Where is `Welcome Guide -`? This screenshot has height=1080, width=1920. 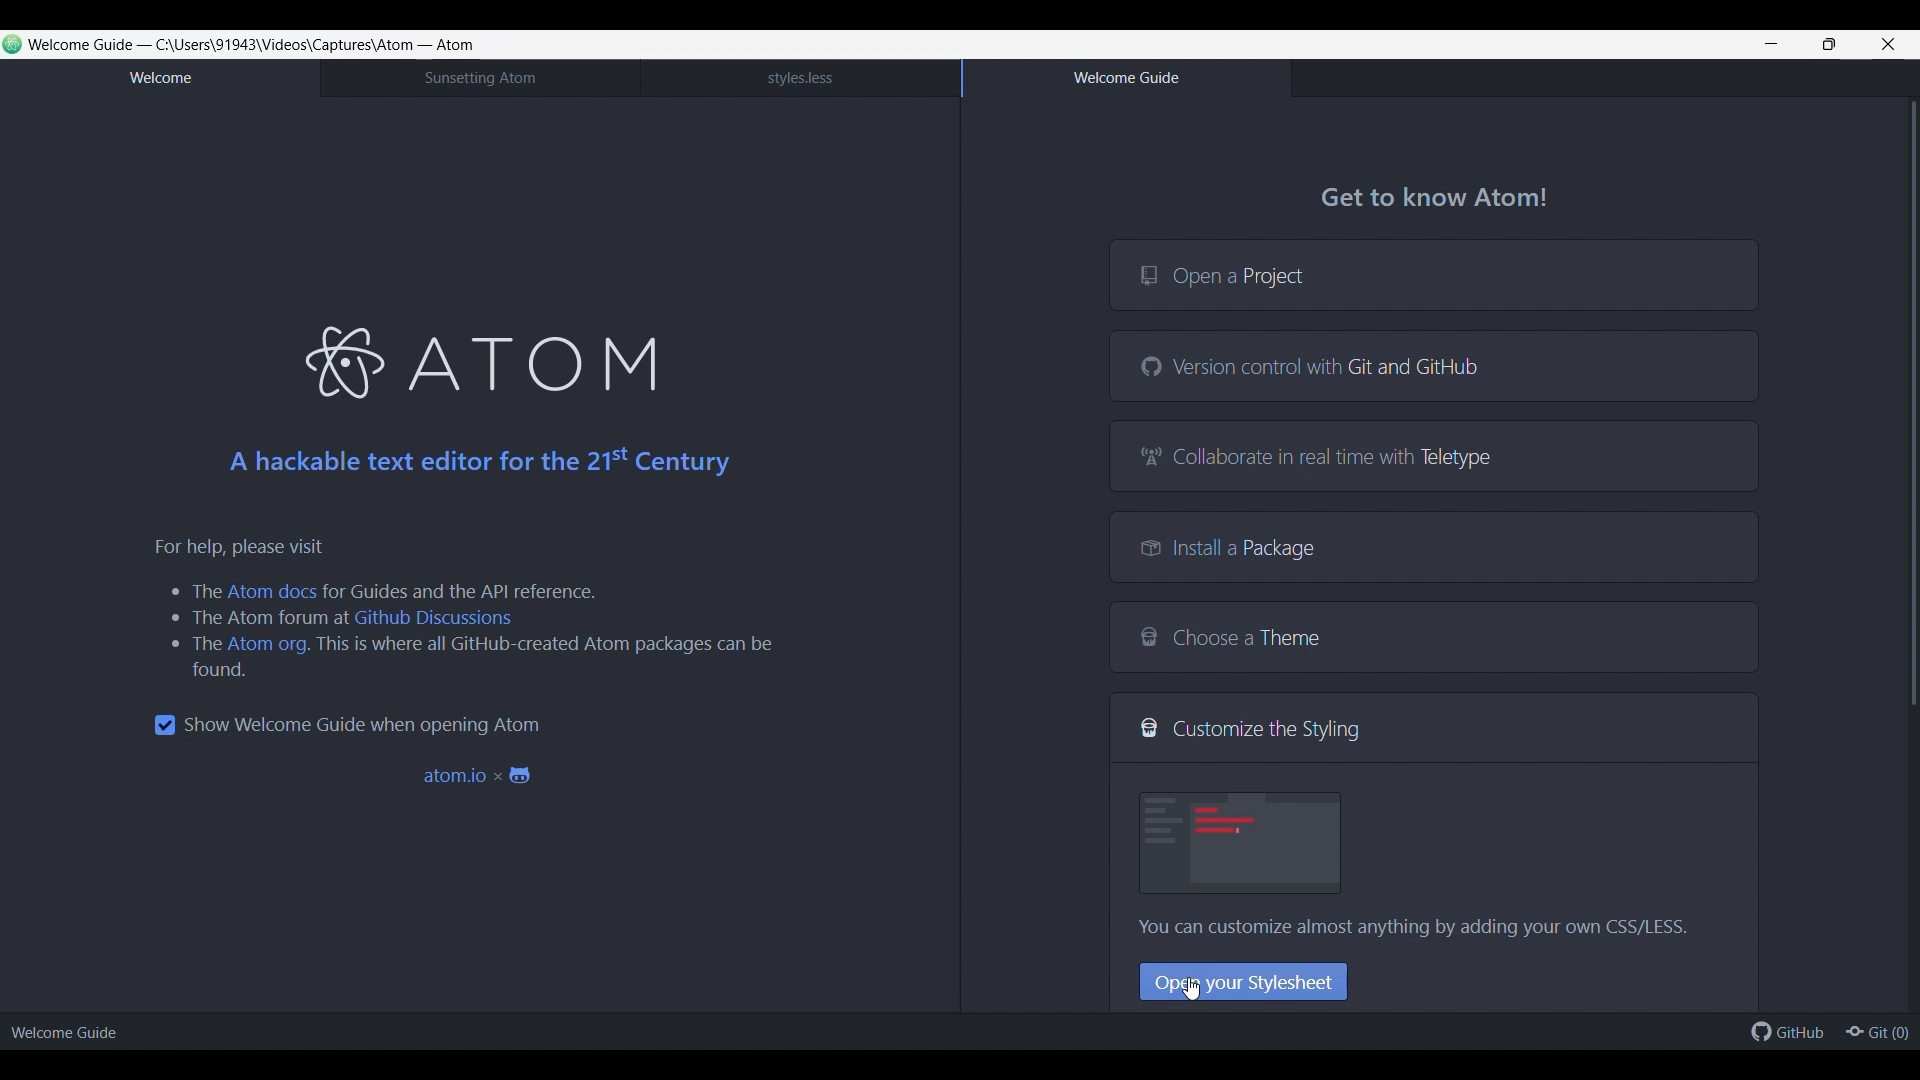
Welcome Guide - is located at coordinates (89, 44).